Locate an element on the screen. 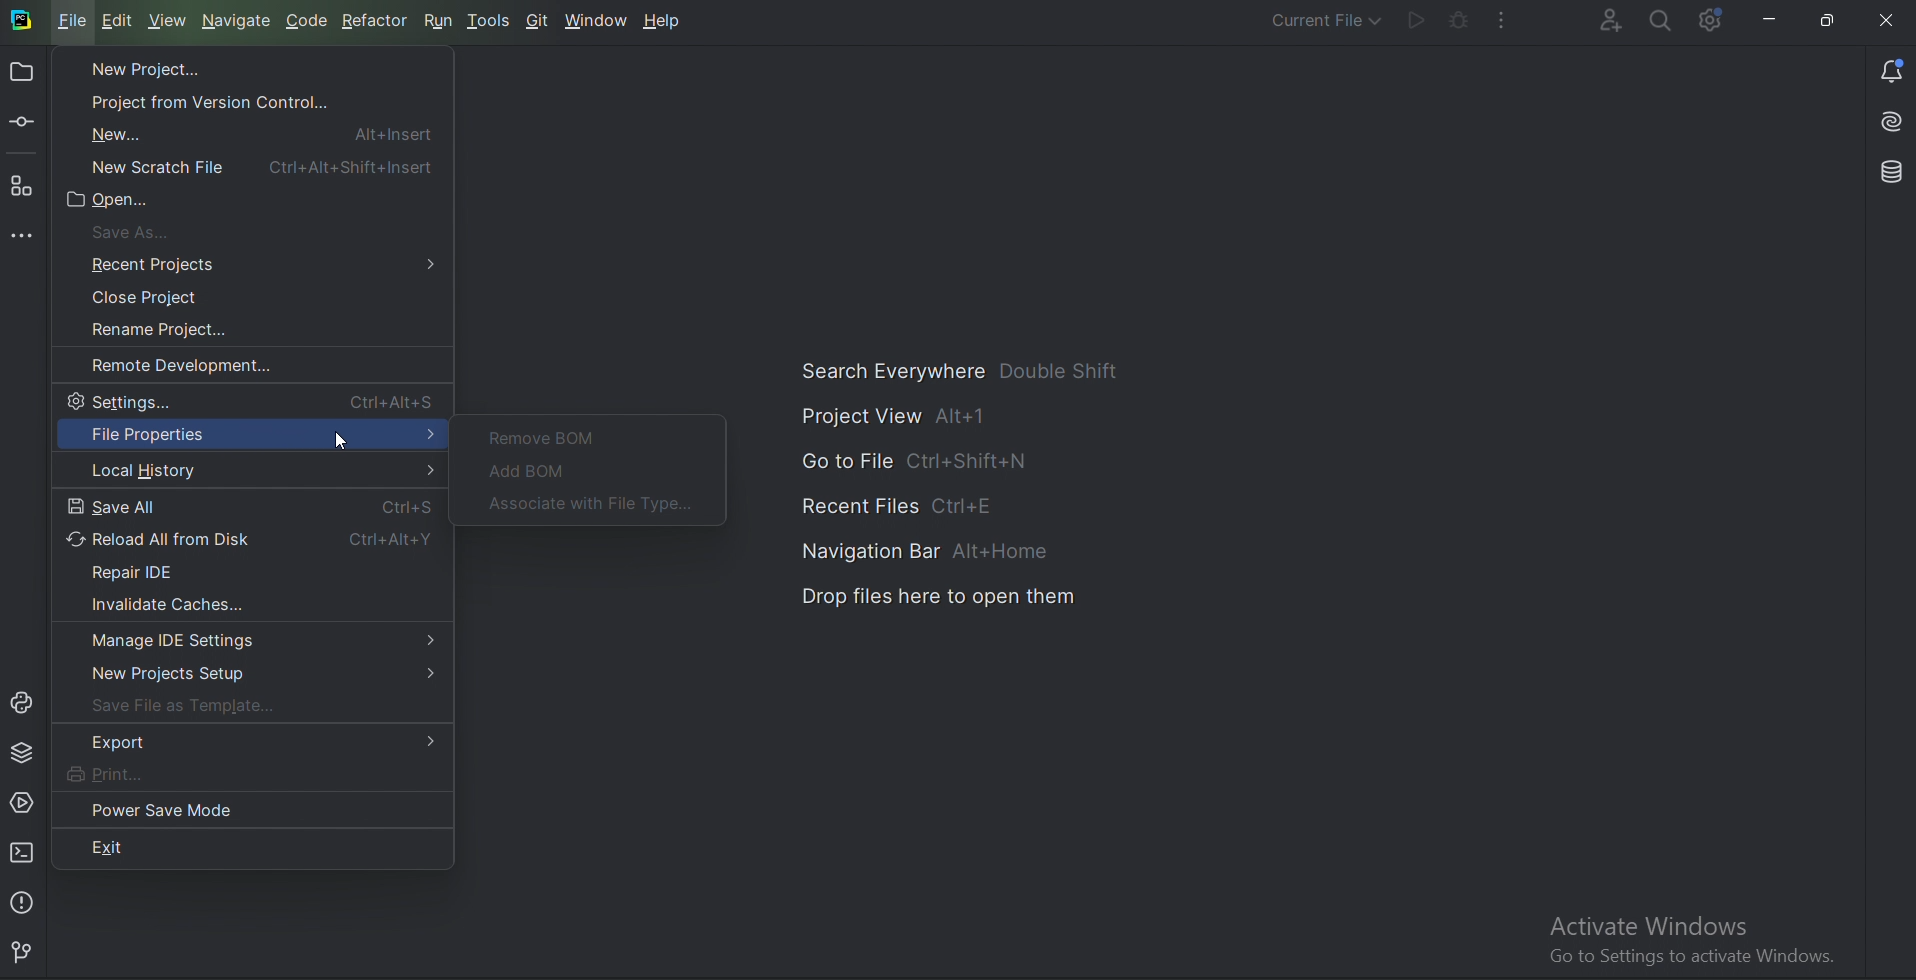  Notifications is located at coordinates (1896, 69).